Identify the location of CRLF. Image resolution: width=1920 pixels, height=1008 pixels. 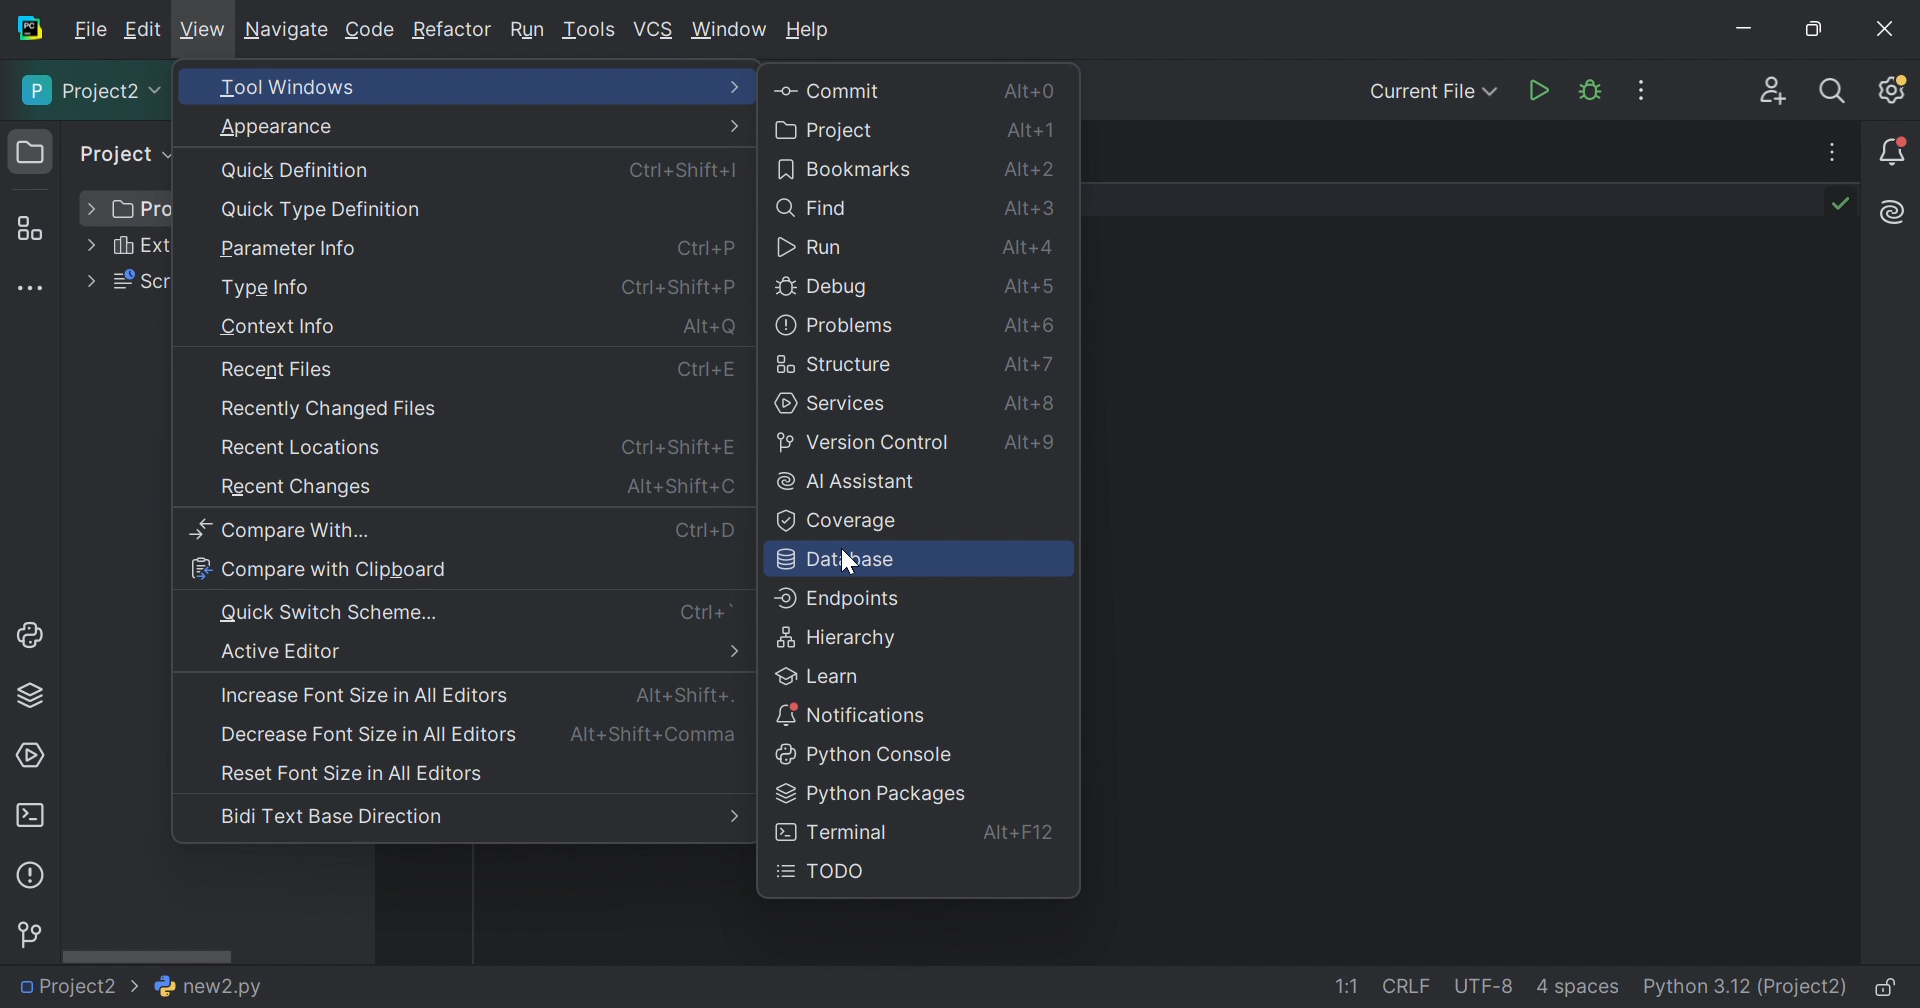
(1408, 986).